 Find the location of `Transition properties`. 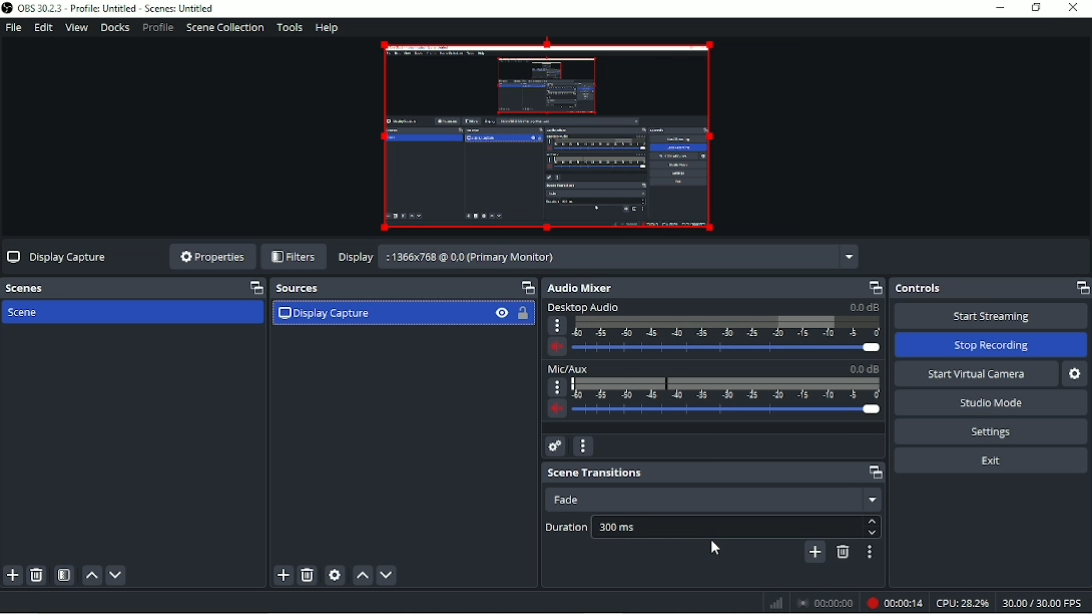

Transition properties is located at coordinates (870, 551).